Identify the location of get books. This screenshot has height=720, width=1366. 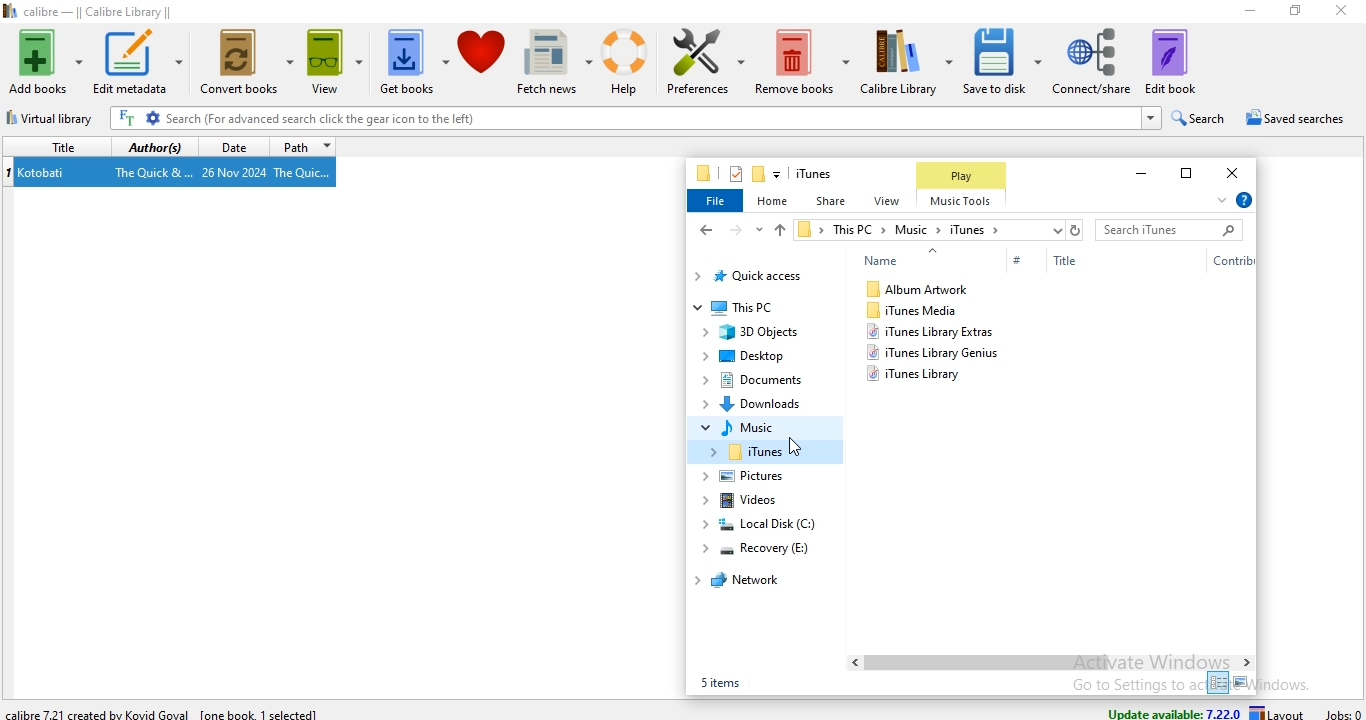
(414, 63).